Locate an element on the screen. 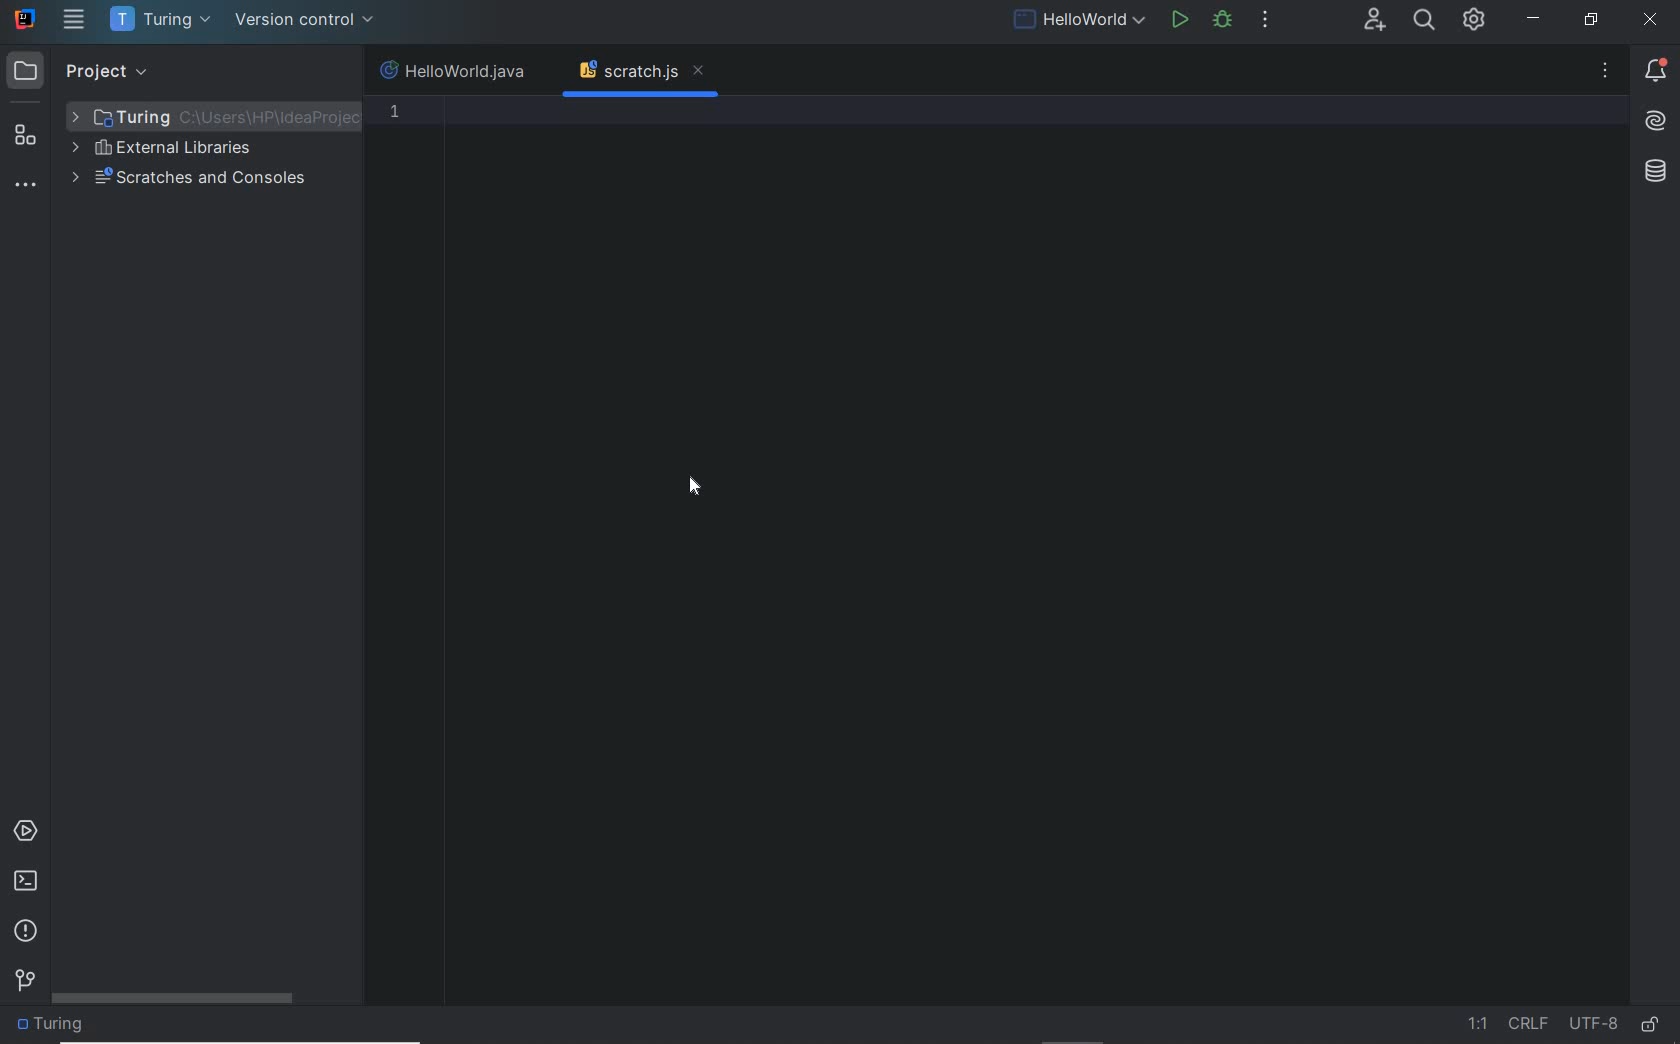 This screenshot has height=1044, width=1680. project is located at coordinates (82, 69).